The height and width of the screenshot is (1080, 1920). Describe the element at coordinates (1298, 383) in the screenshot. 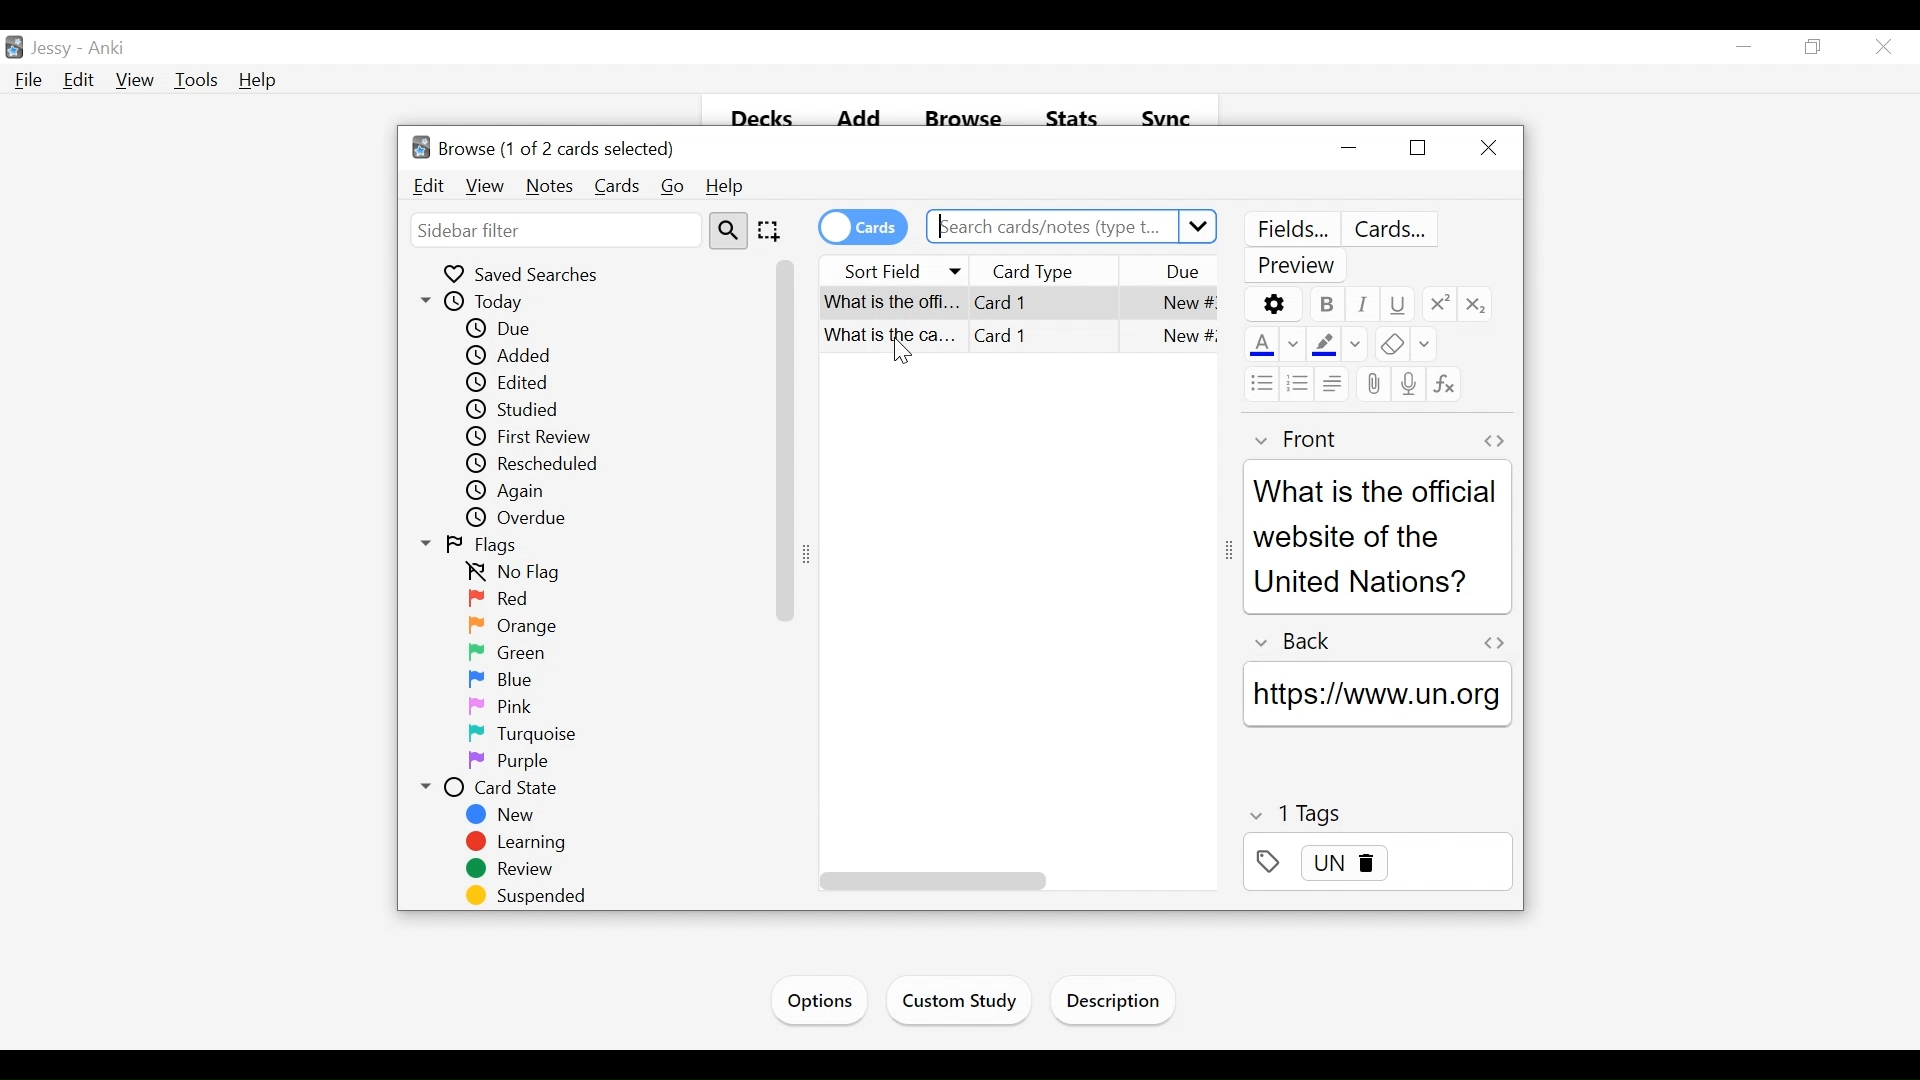

I see `Ordered list` at that location.